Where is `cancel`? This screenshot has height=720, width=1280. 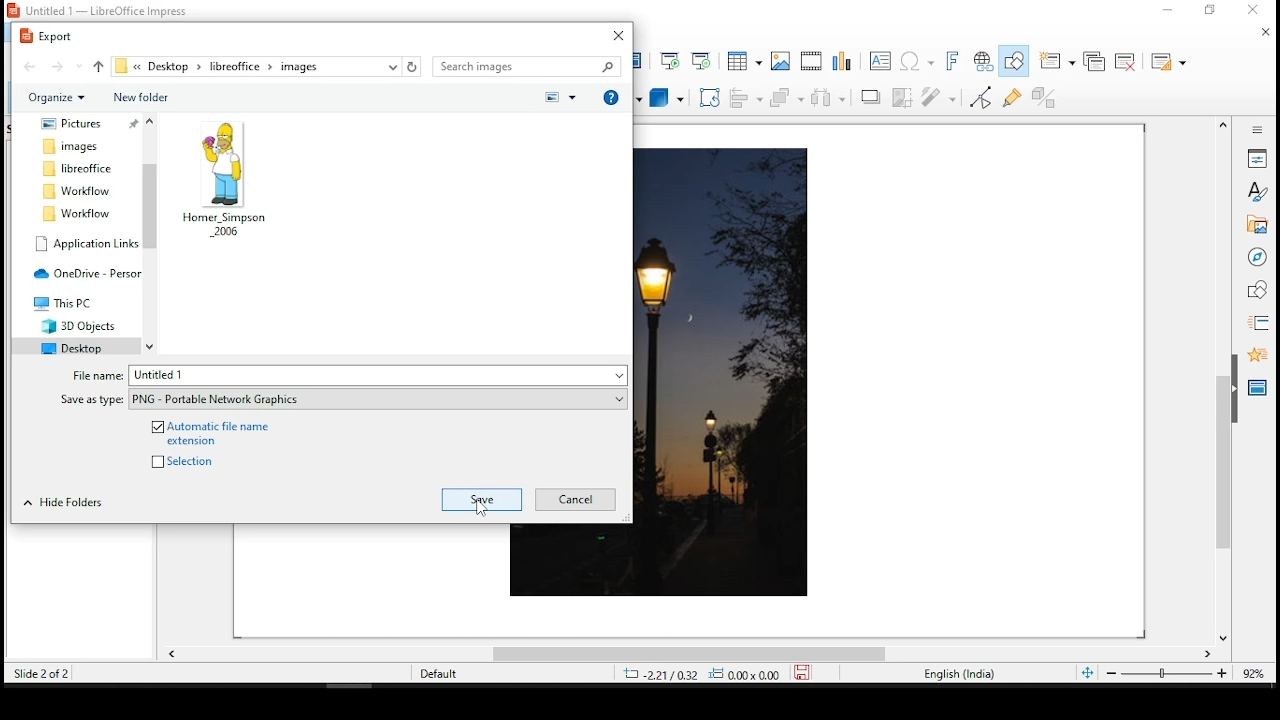 cancel is located at coordinates (574, 498).